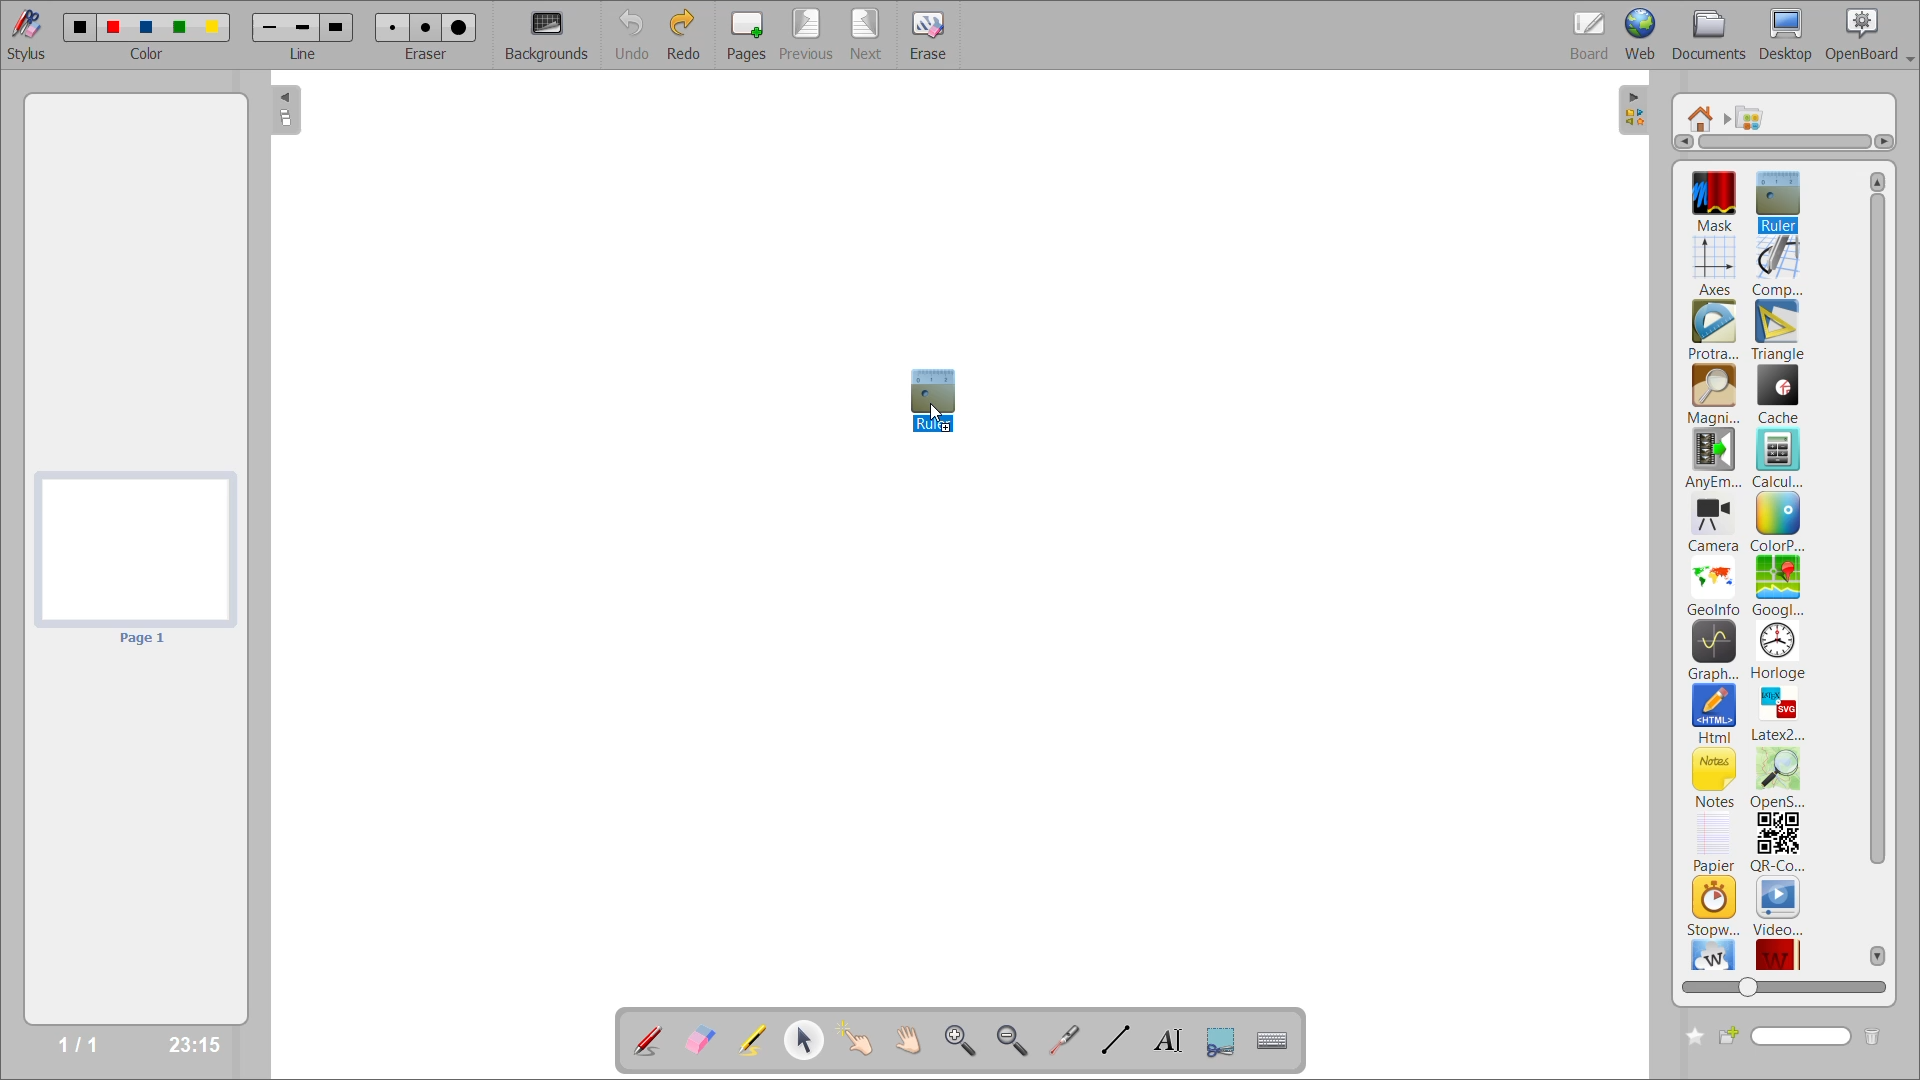 Image resolution: width=1920 pixels, height=1080 pixels. What do you see at coordinates (210, 26) in the screenshot?
I see `color 5` at bounding box center [210, 26].